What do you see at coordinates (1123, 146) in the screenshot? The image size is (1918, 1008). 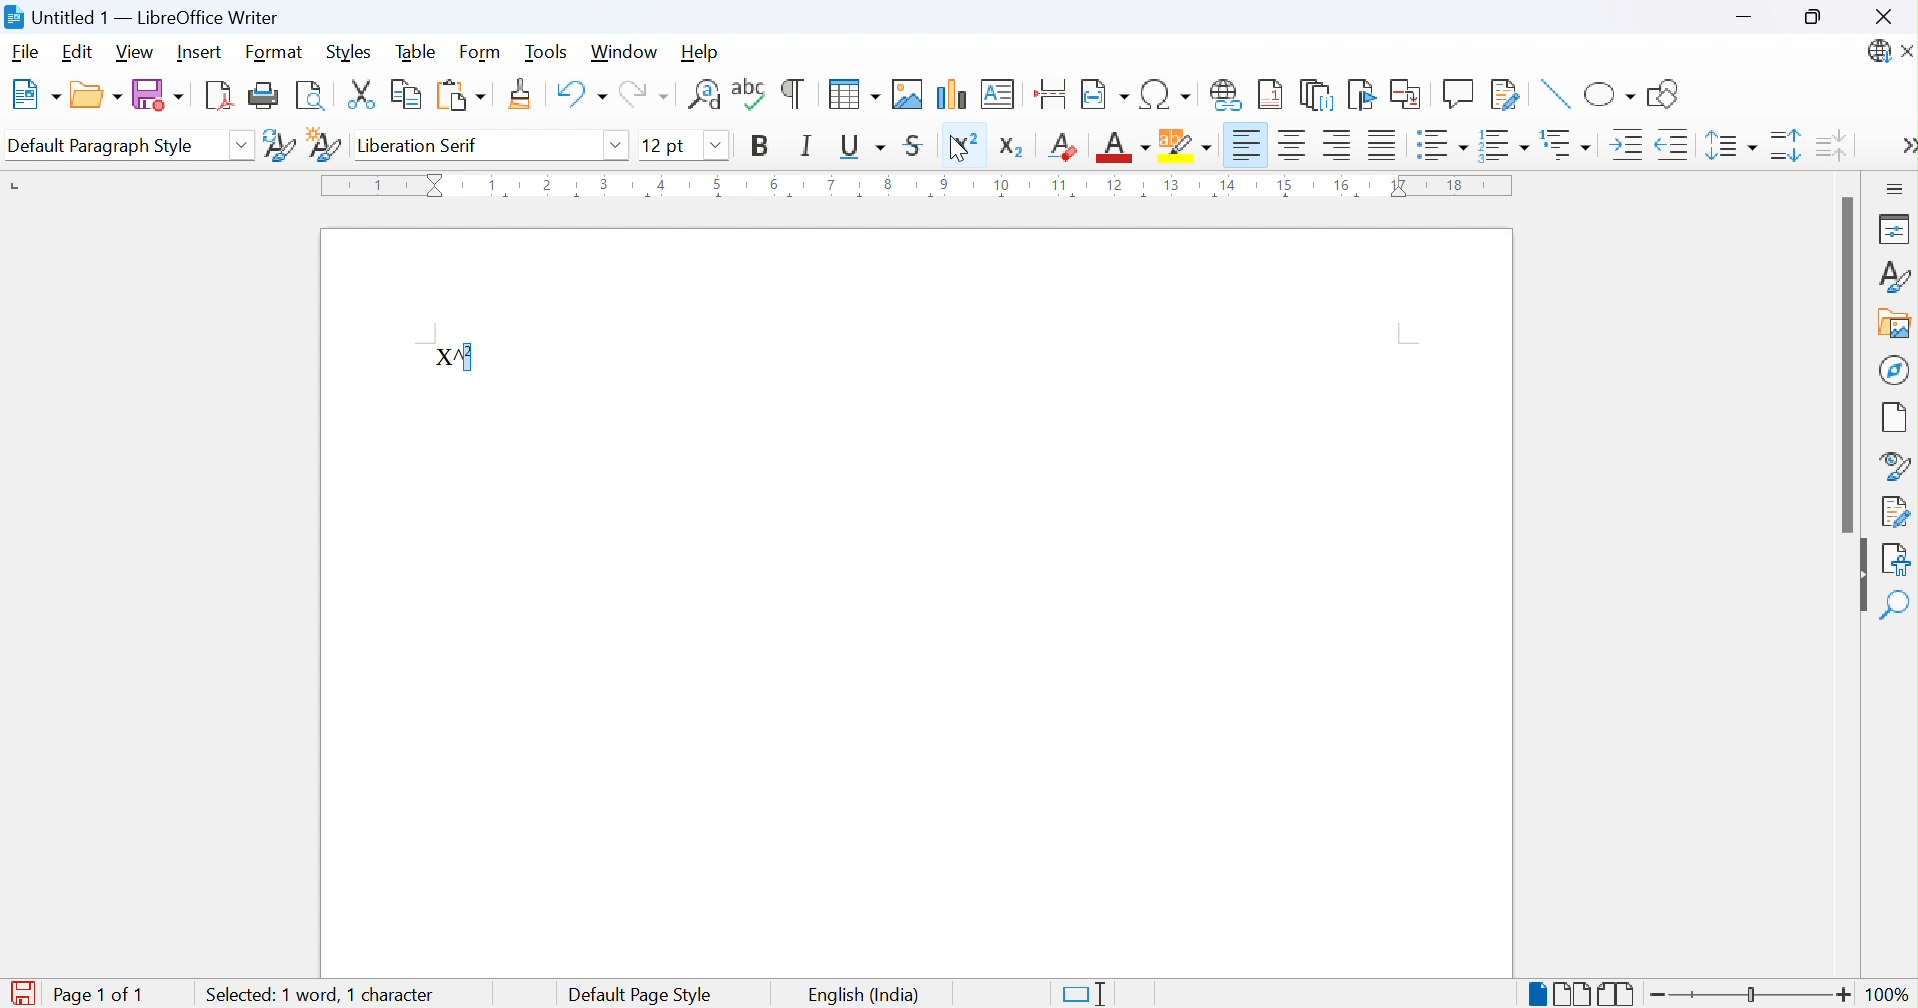 I see `Font color` at bounding box center [1123, 146].